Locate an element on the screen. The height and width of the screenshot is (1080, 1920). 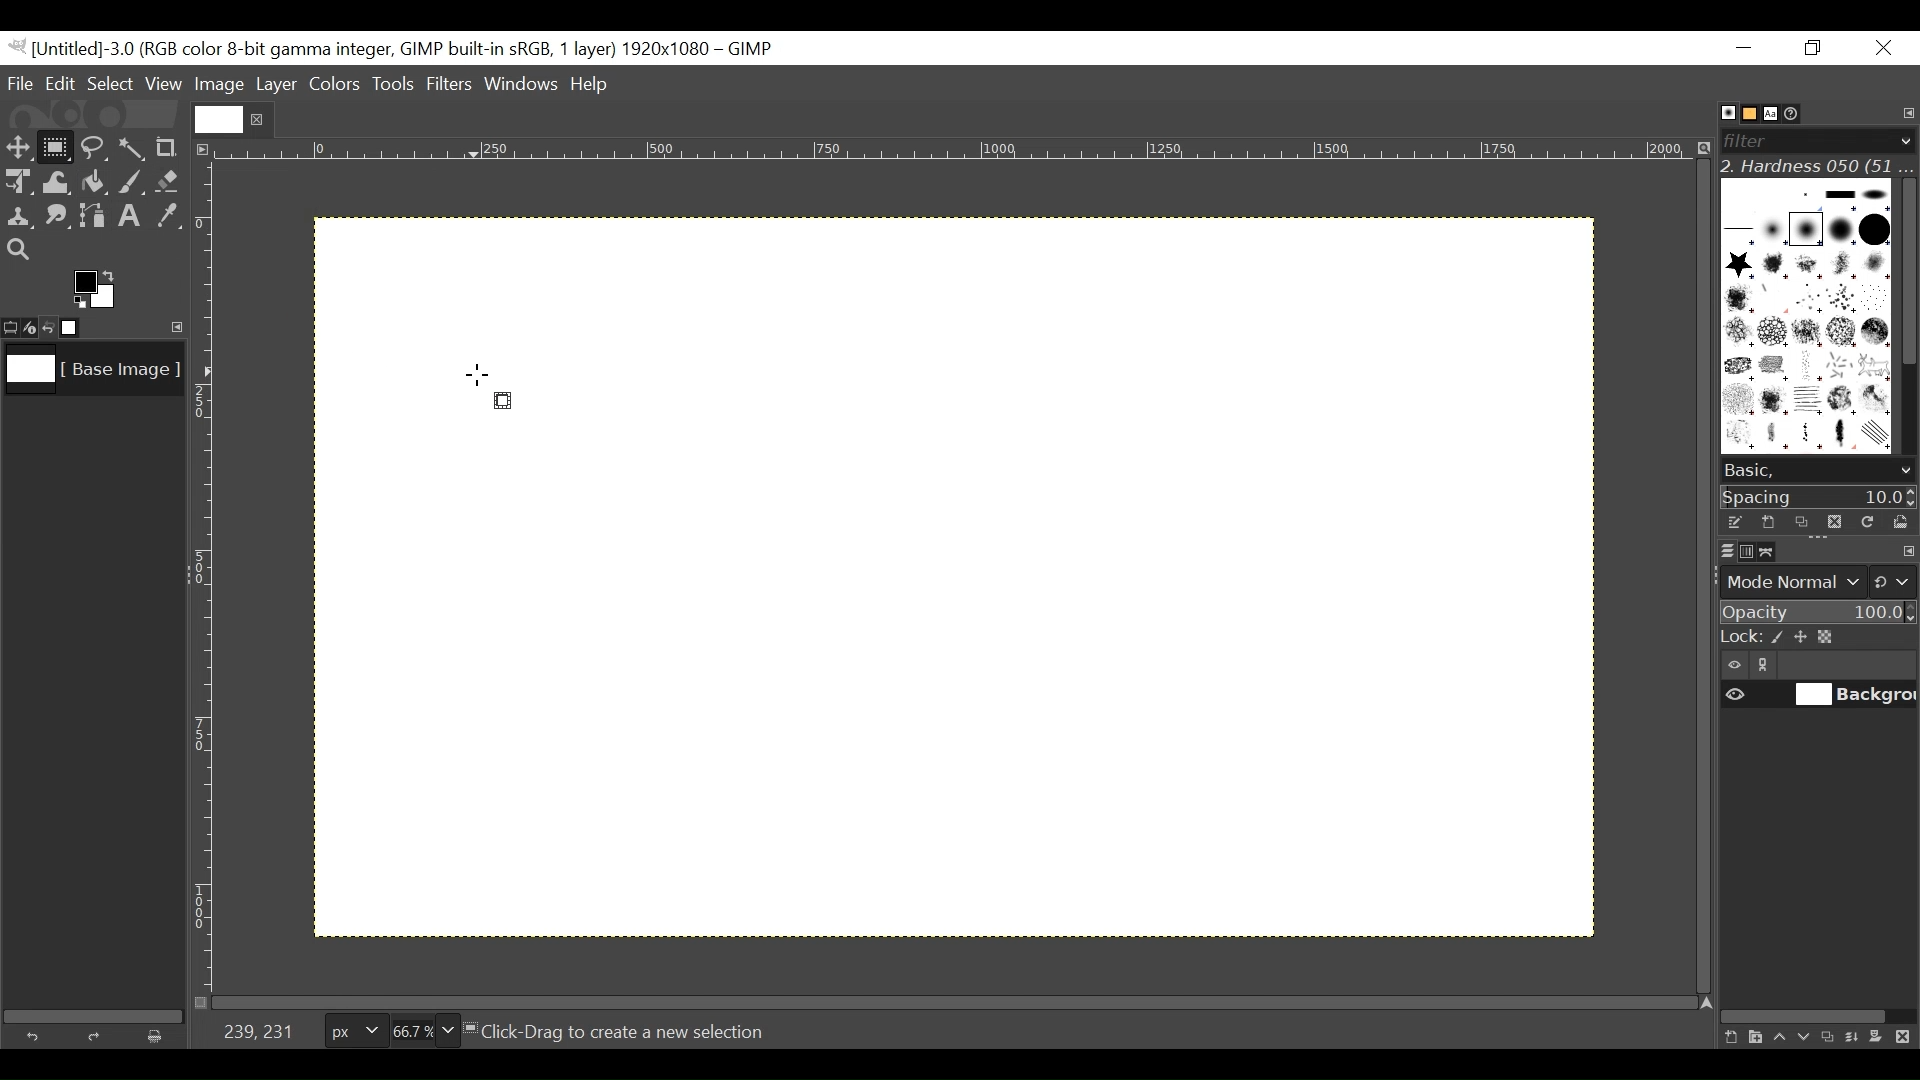
Open is located at coordinates (1896, 522).